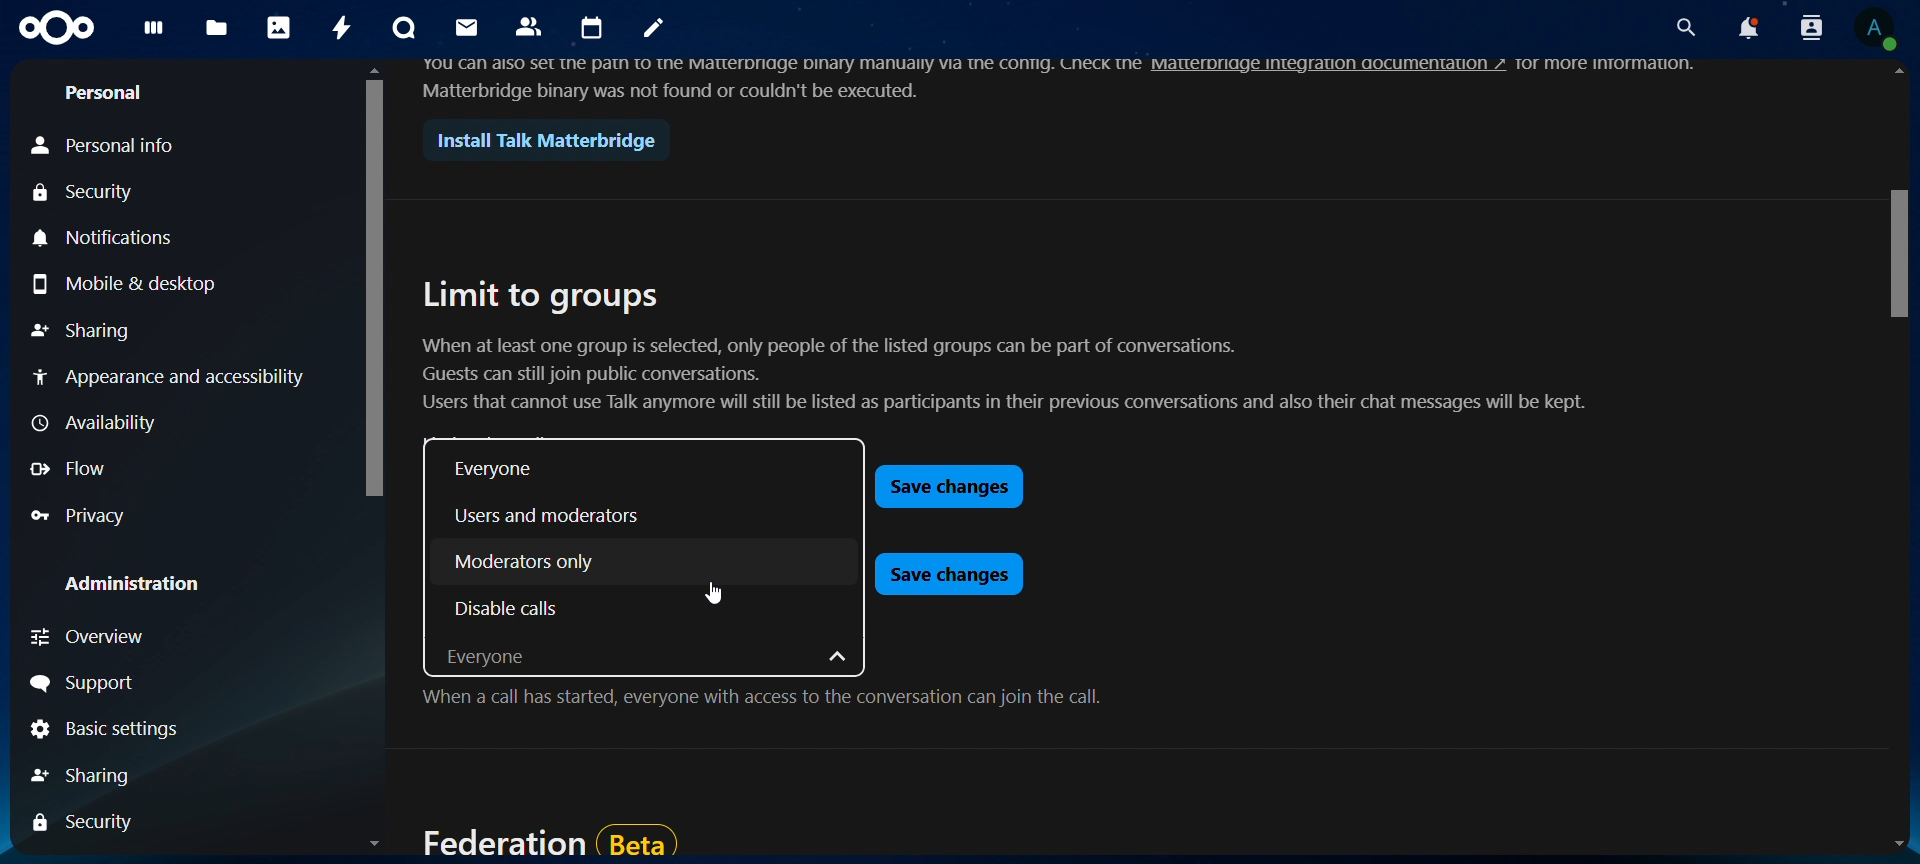 This screenshot has width=1920, height=864. I want to click on Appearence, so click(171, 379).